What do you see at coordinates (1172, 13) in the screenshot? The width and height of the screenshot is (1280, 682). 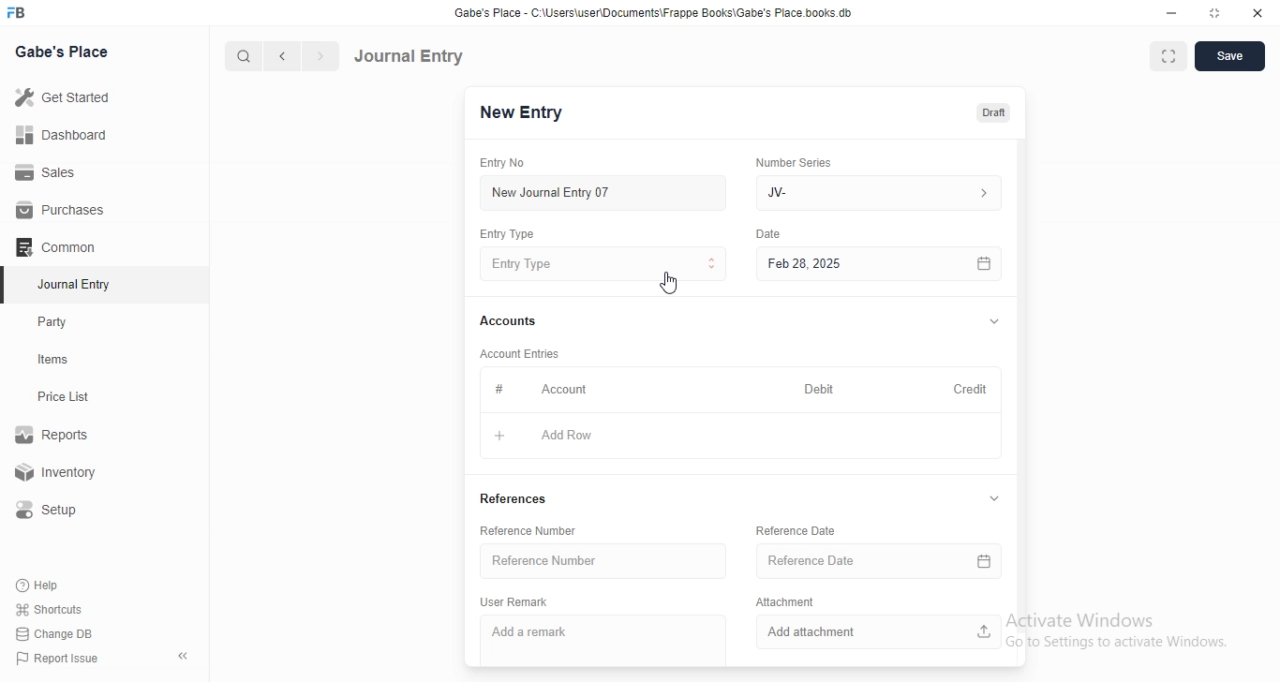 I see `minimize` at bounding box center [1172, 13].